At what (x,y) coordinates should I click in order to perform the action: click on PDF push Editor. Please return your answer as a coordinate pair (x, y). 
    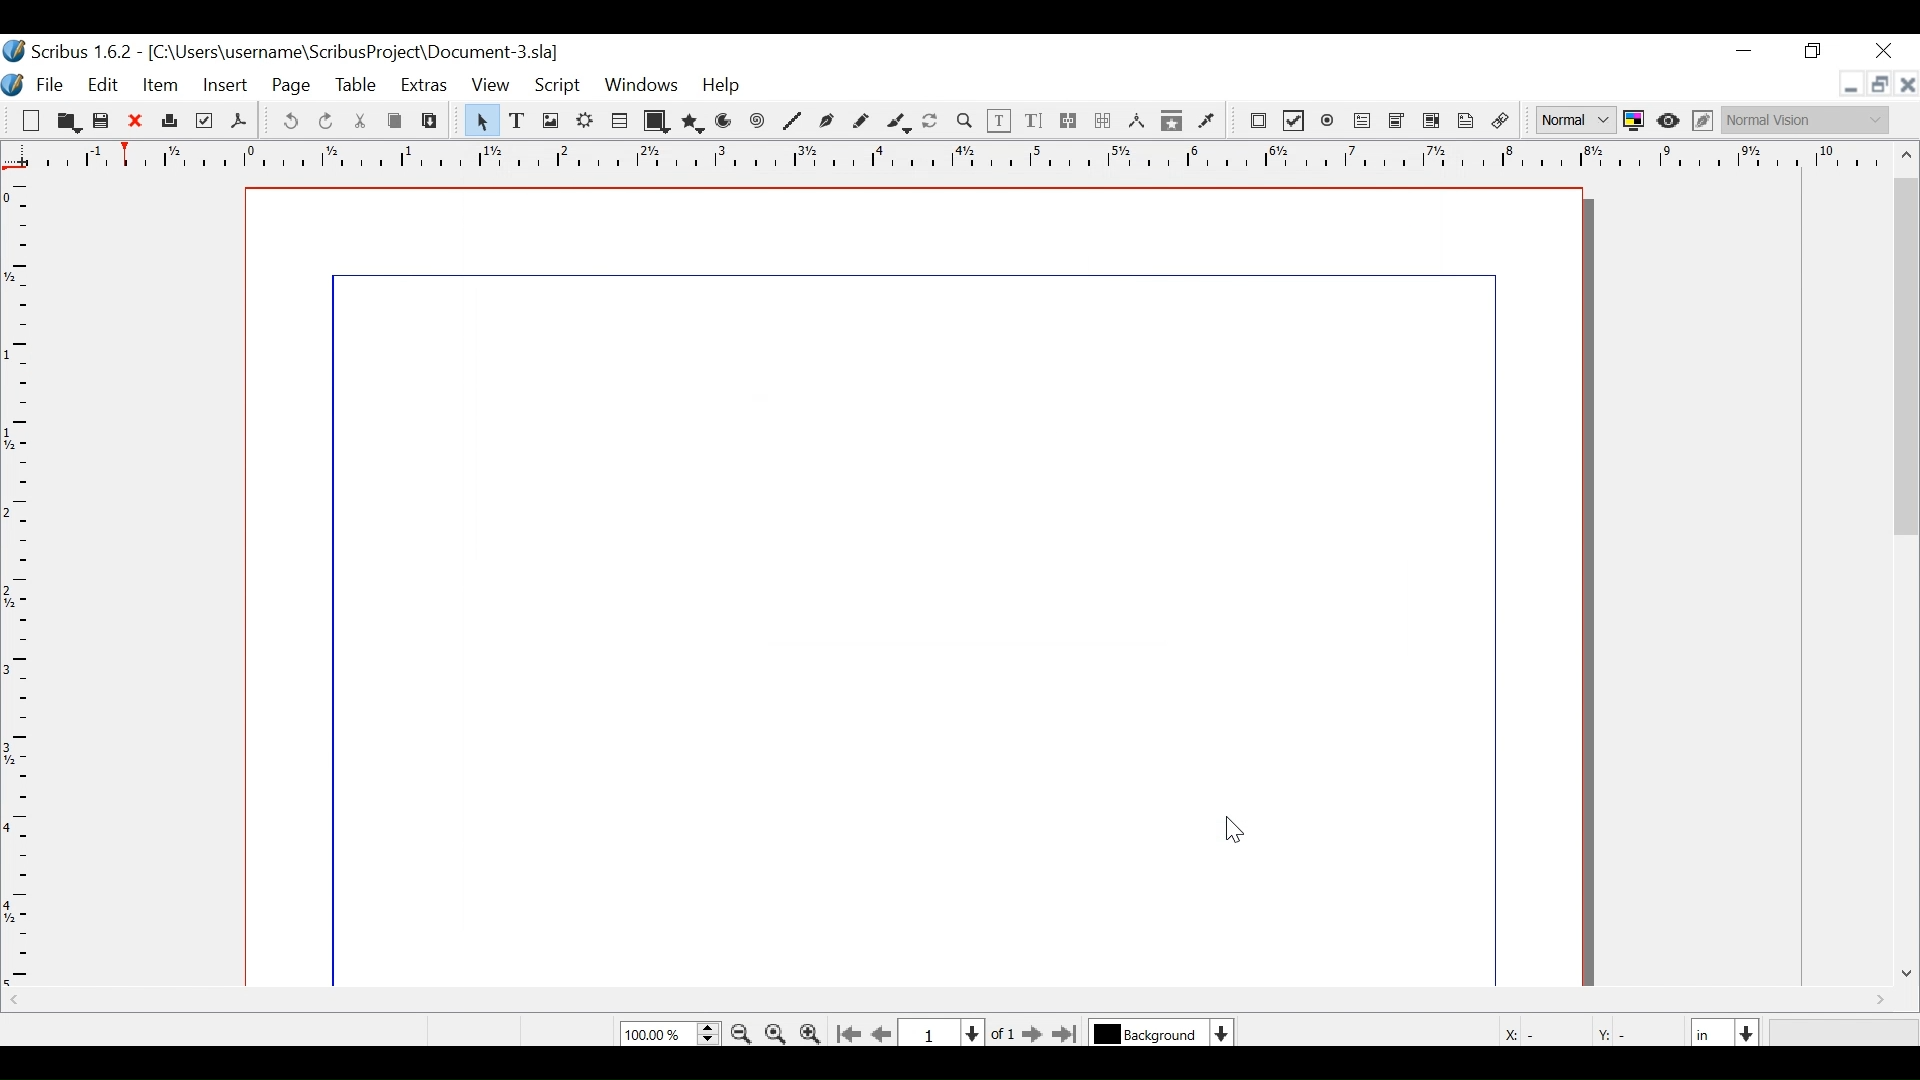
    Looking at the image, I should click on (1258, 122).